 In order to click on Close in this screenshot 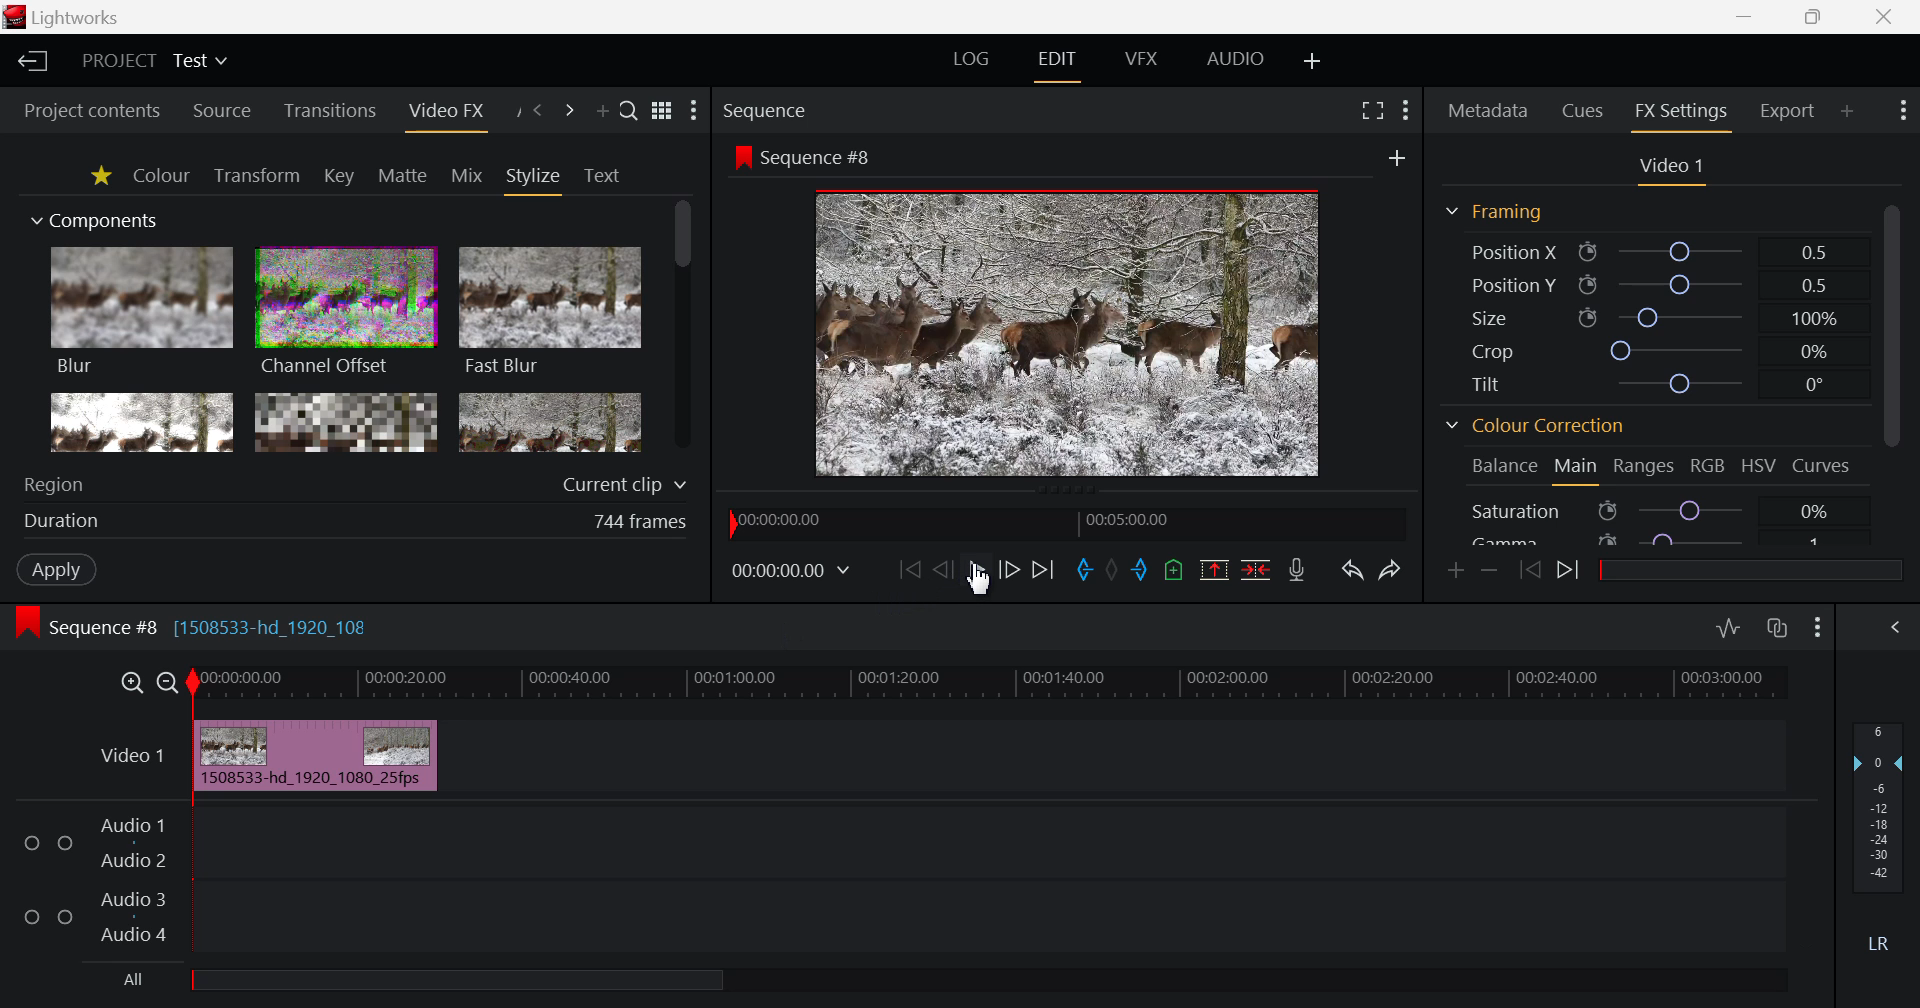, I will do `click(1888, 17)`.